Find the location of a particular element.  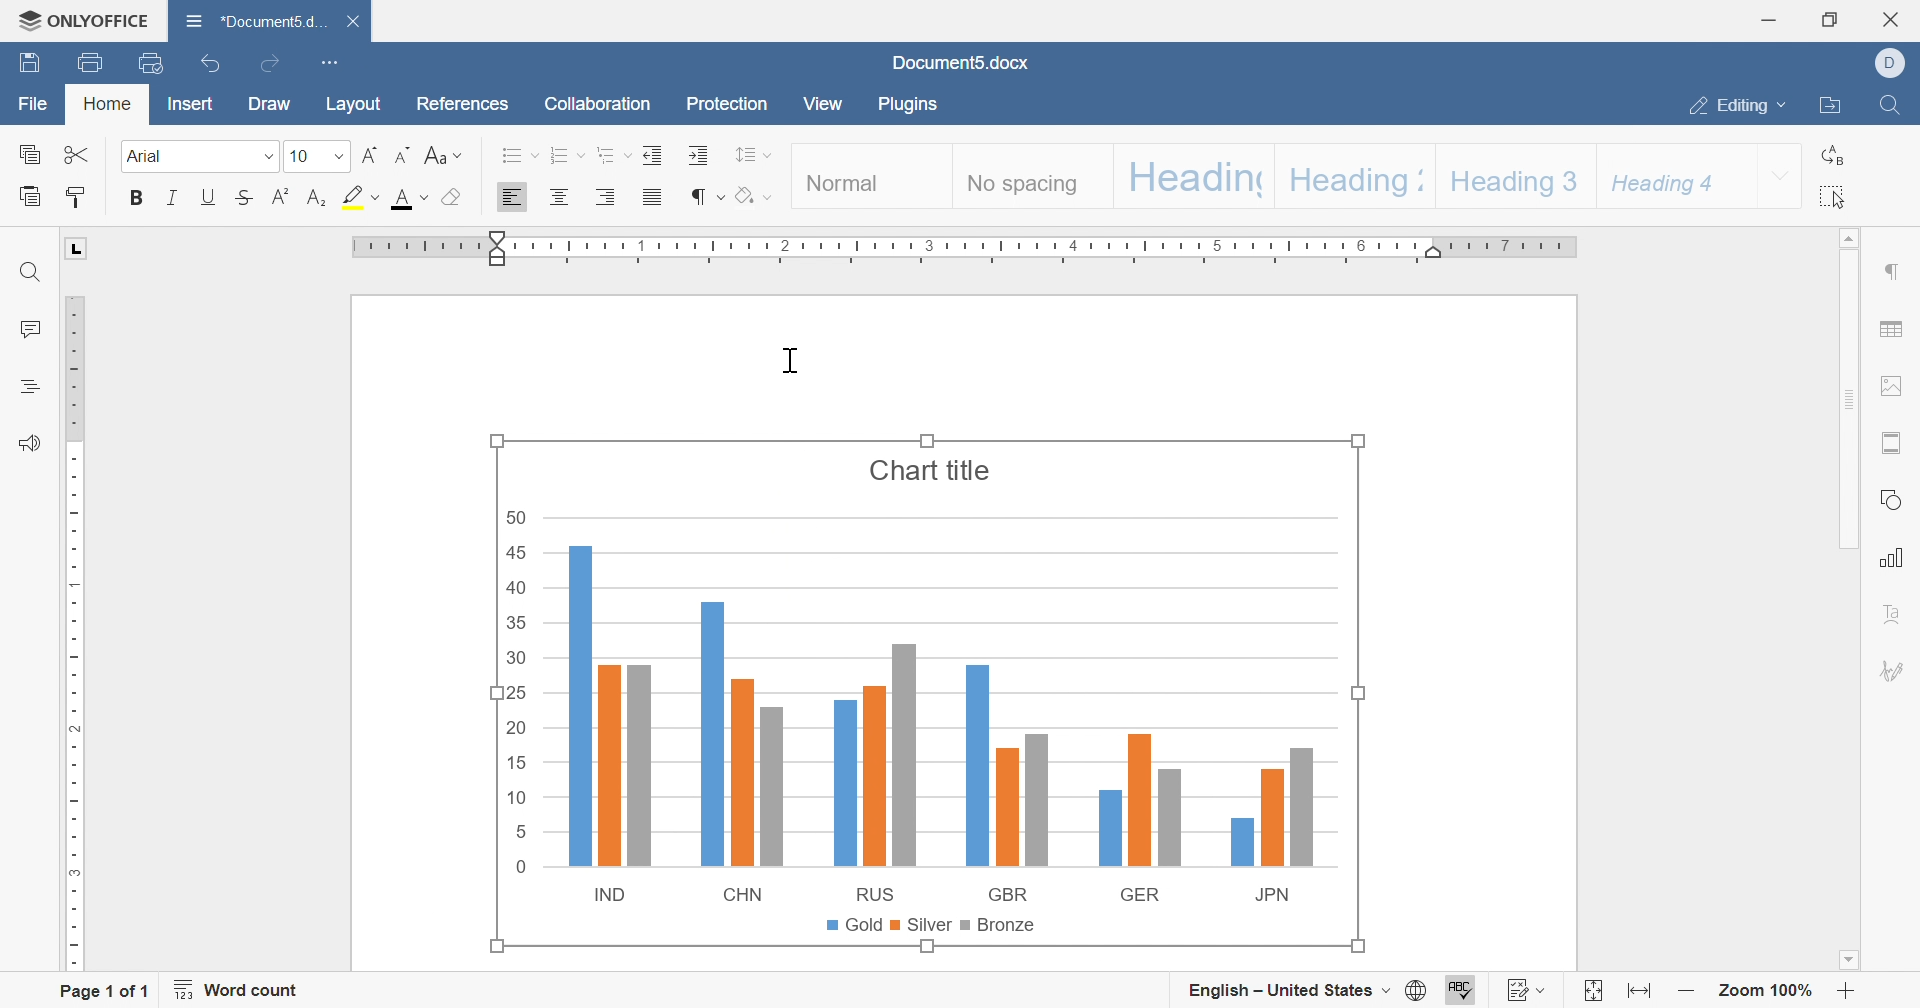

*document... is located at coordinates (252, 20).